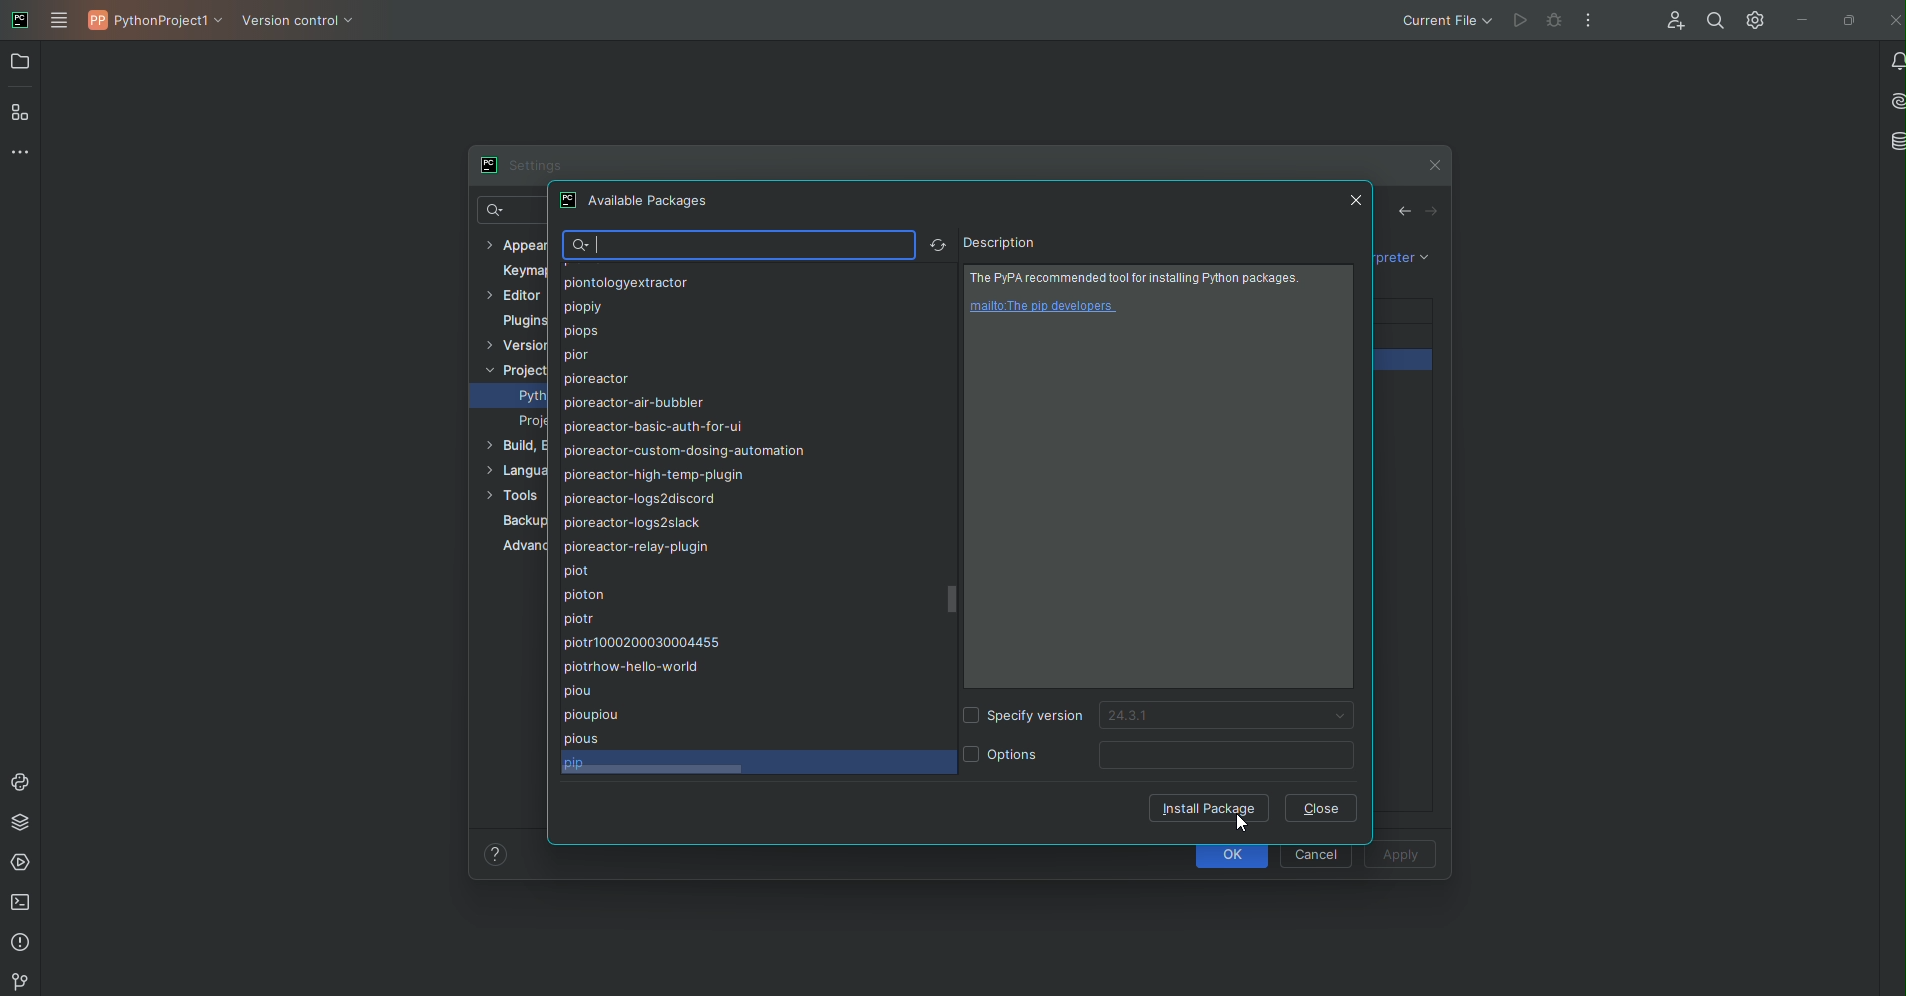  What do you see at coordinates (738, 246) in the screenshot?
I see `Search bar` at bounding box center [738, 246].